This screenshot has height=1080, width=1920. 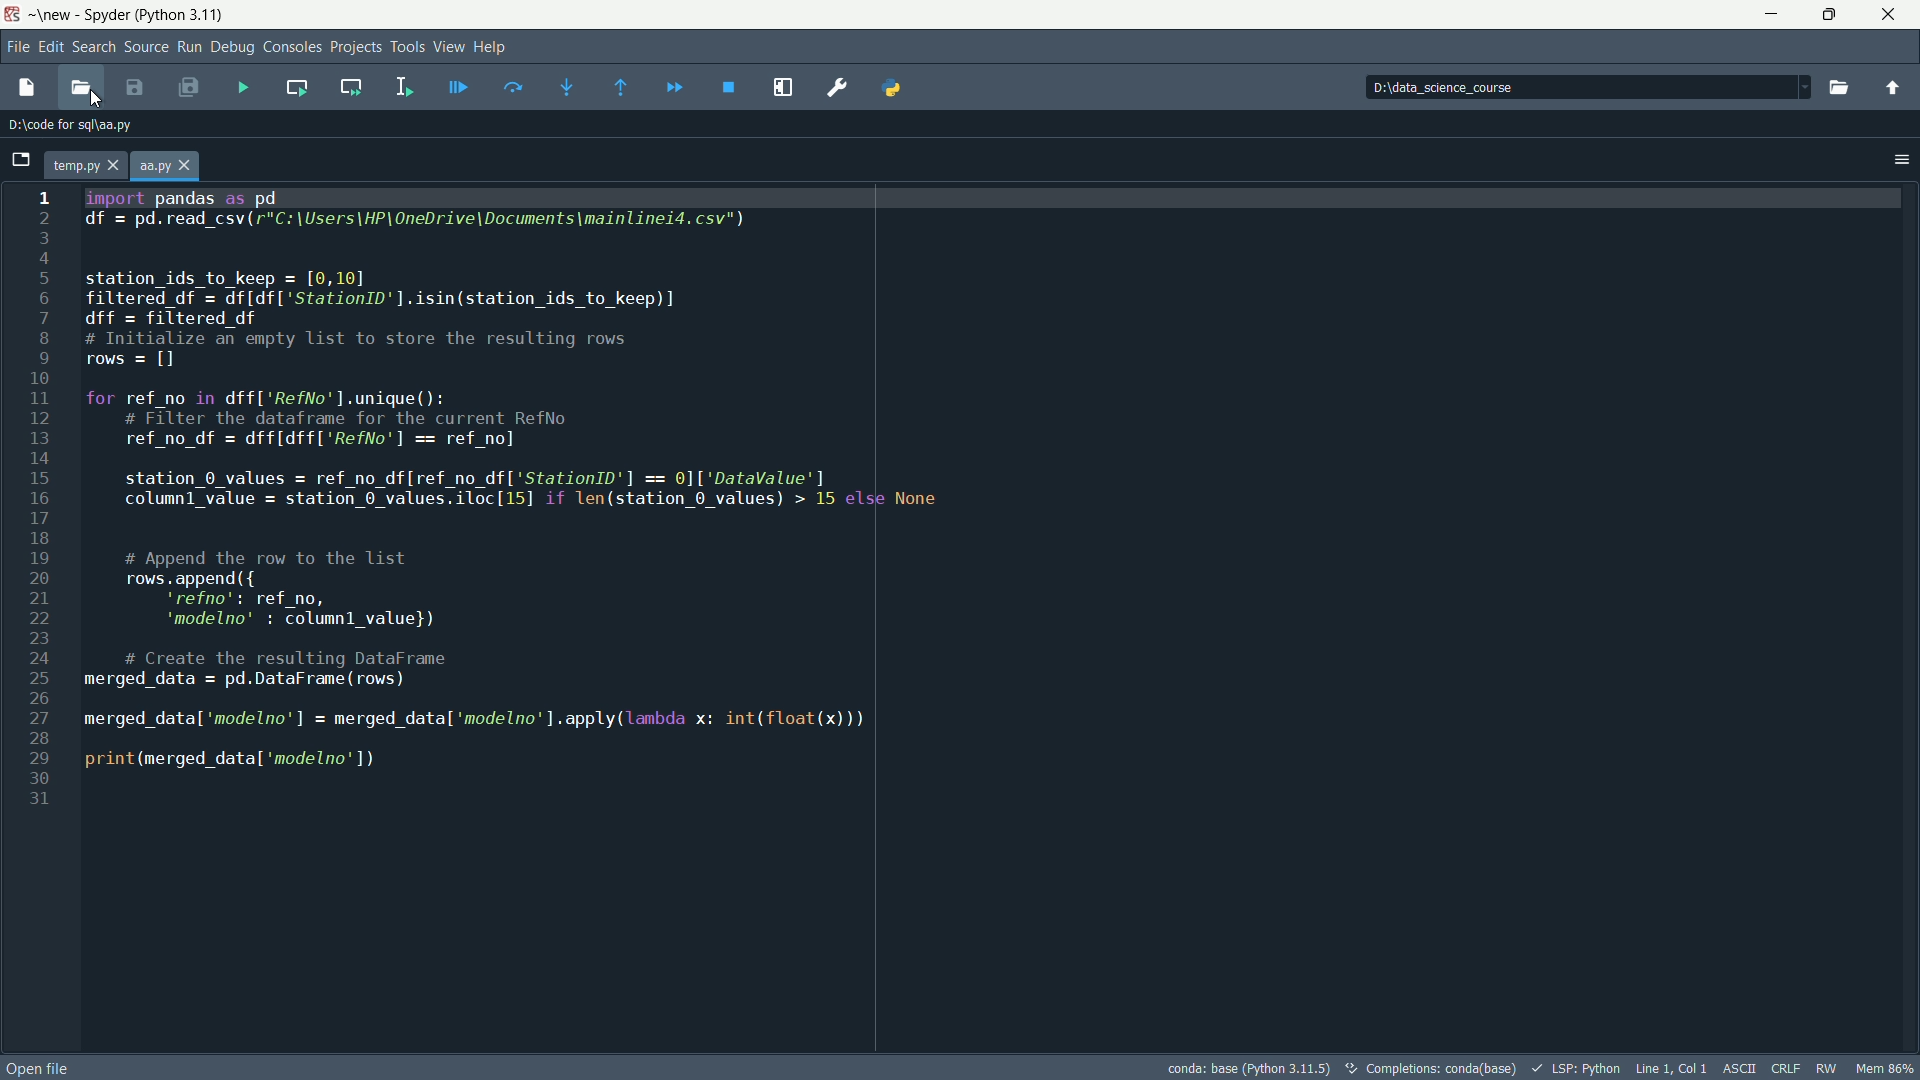 I want to click on file eol status, so click(x=1785, y=1068).